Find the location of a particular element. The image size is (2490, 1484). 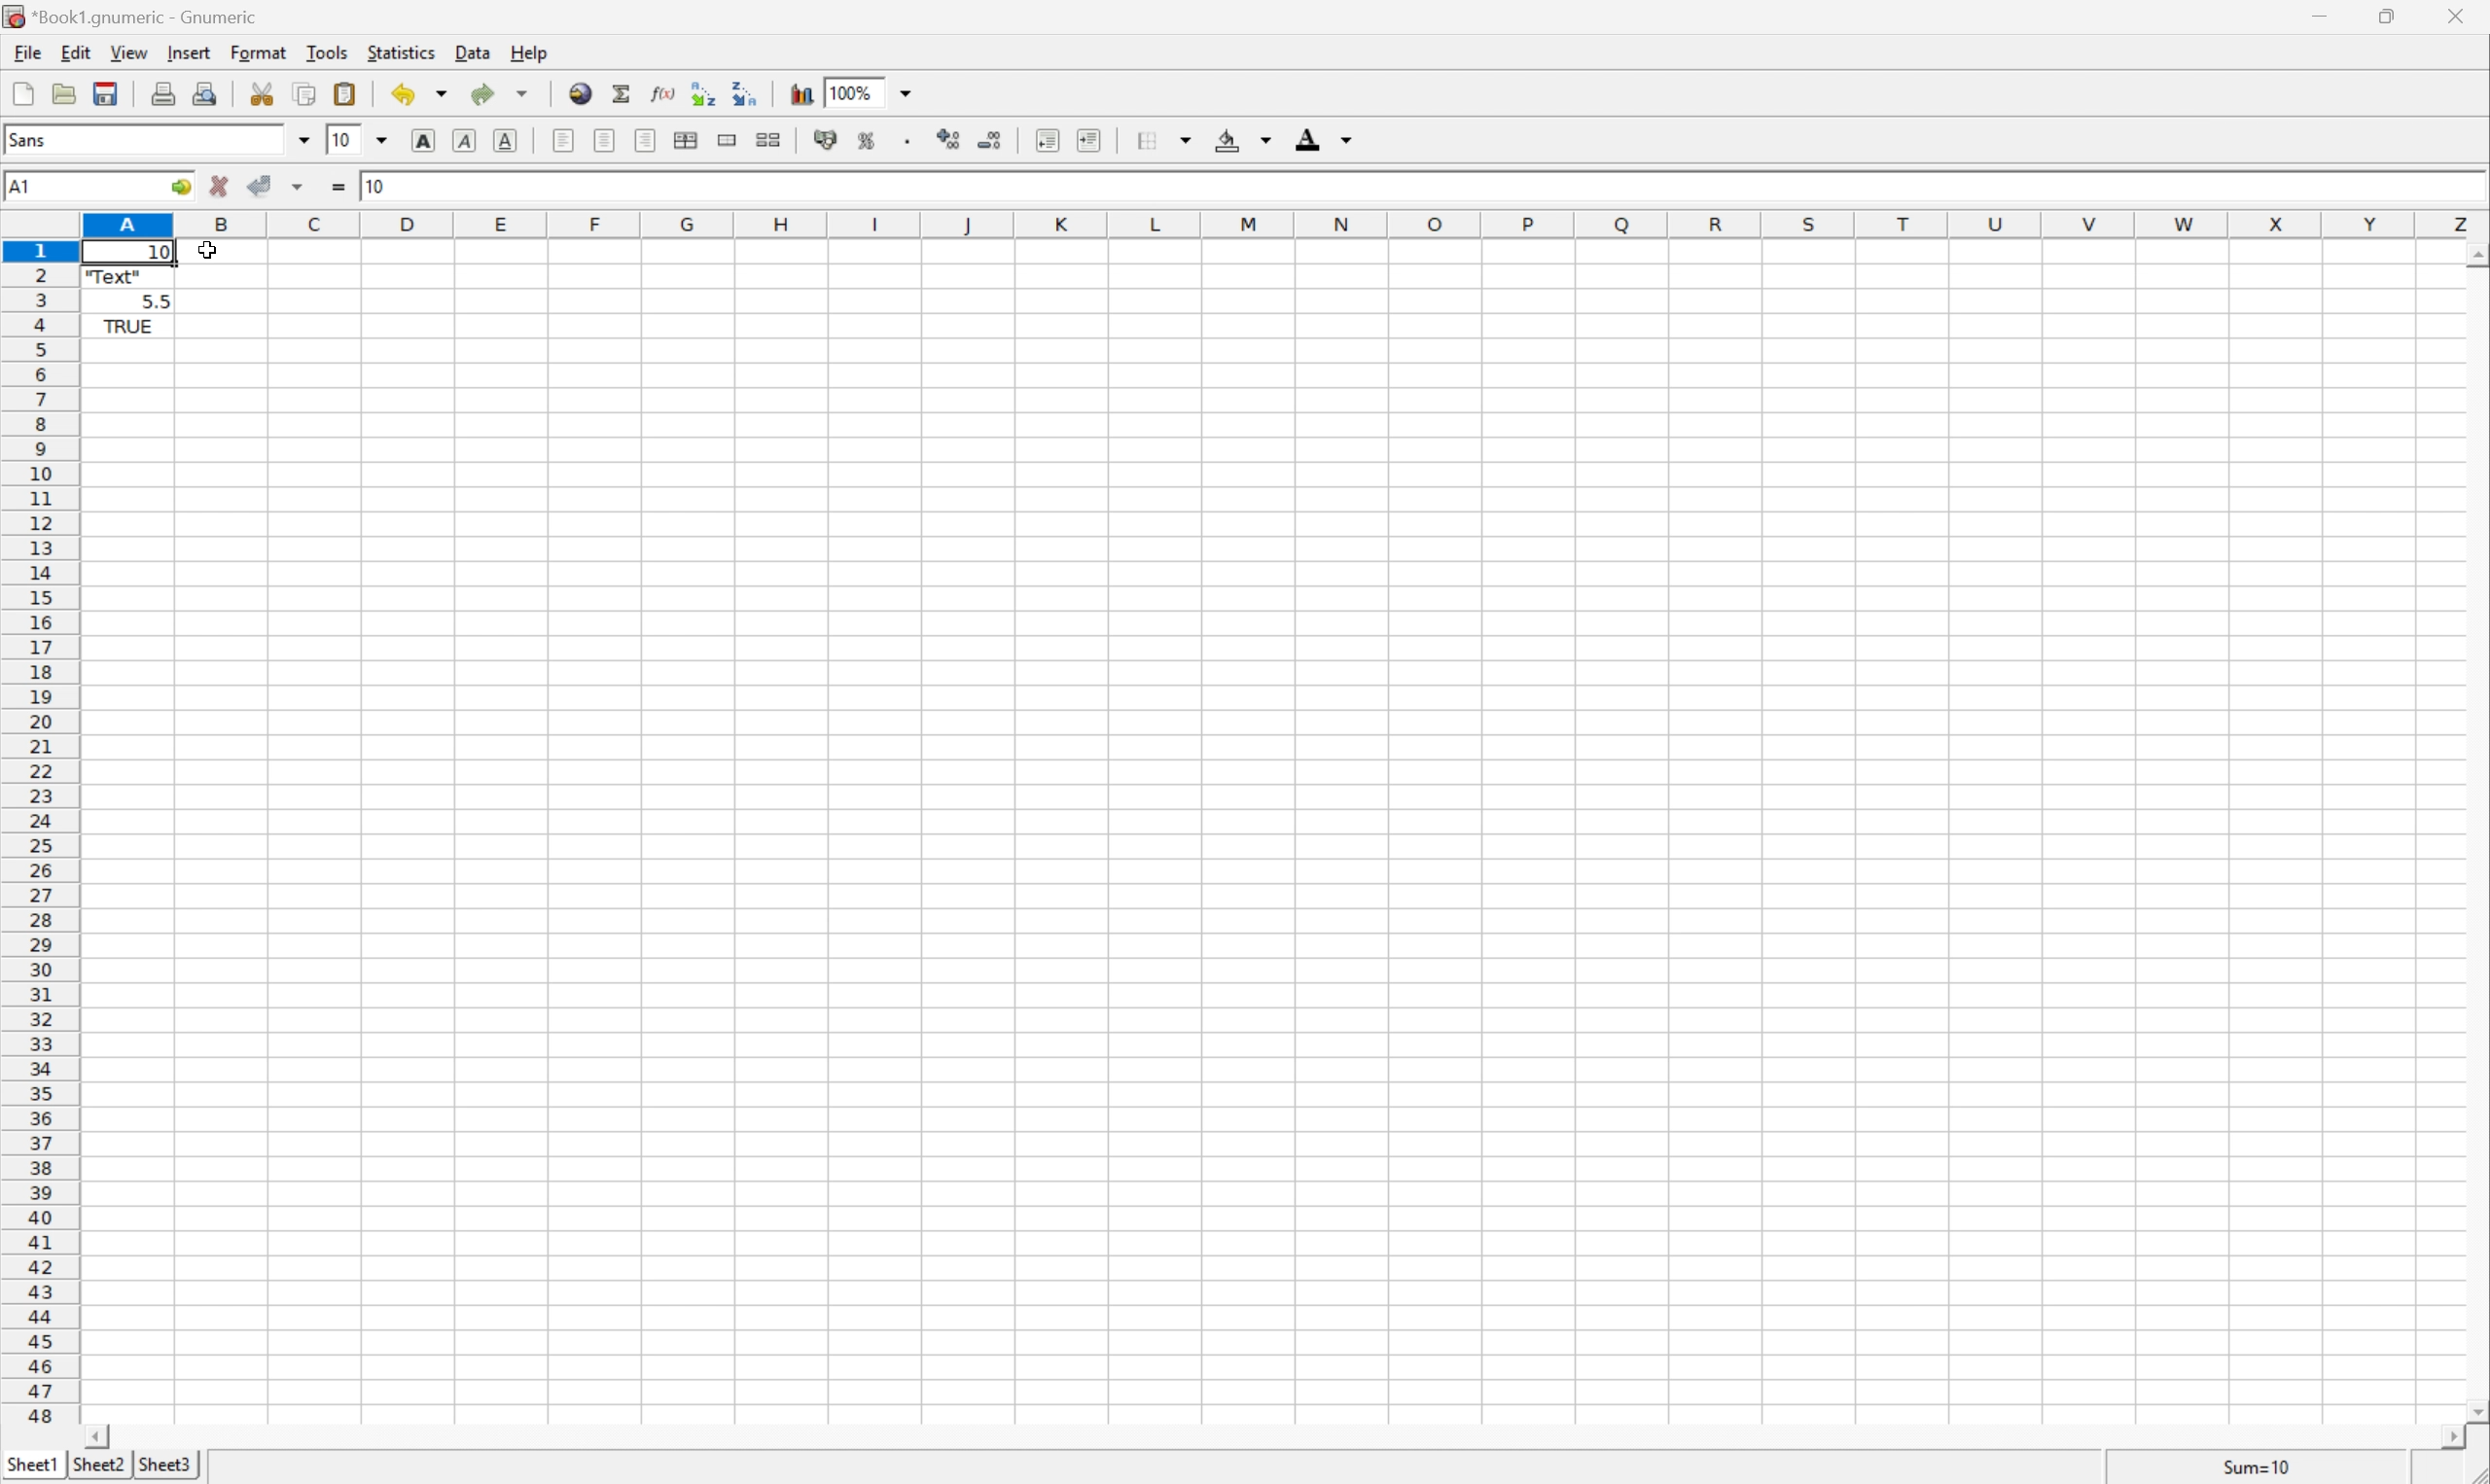

Open a file is located at coordinates (69, 95).